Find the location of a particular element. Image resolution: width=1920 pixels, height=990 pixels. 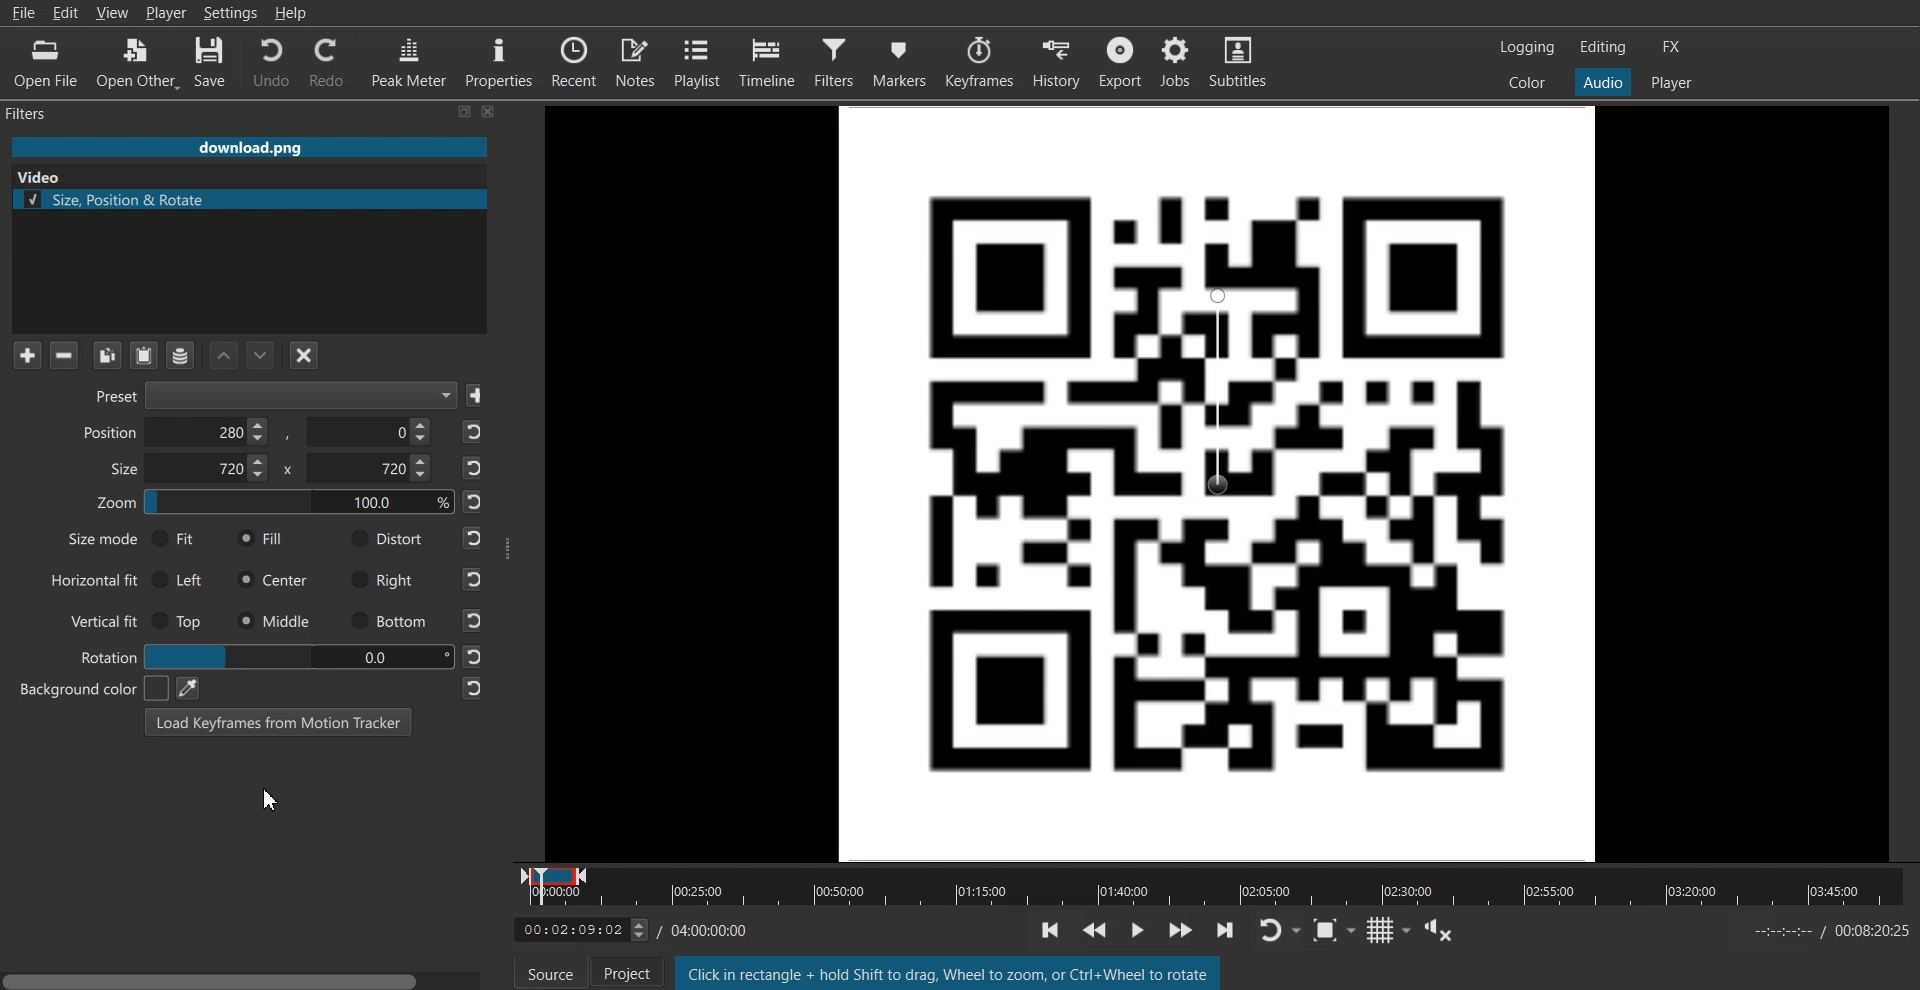

Zoom Adjuster is located at coordinates (274, 506).